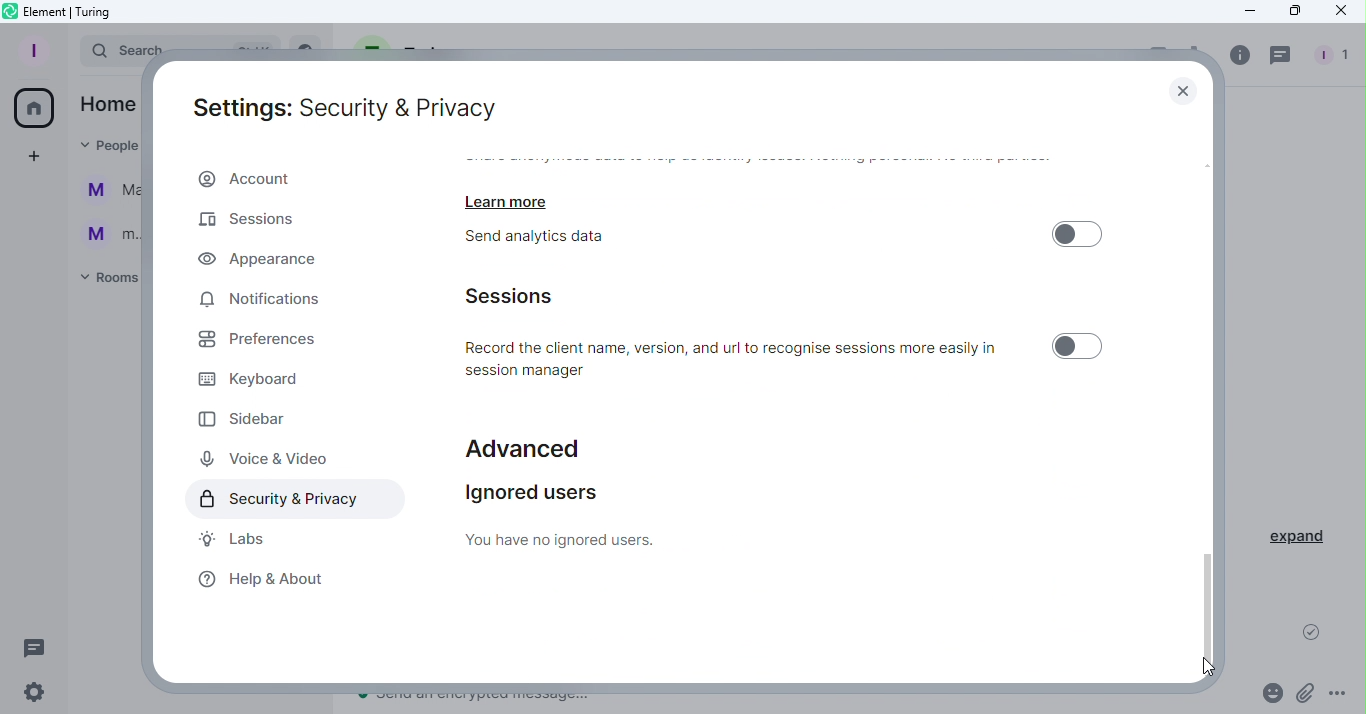 The height and width of the screenshot is (714, 1366). I want to click on Close, so click(1184, 85).